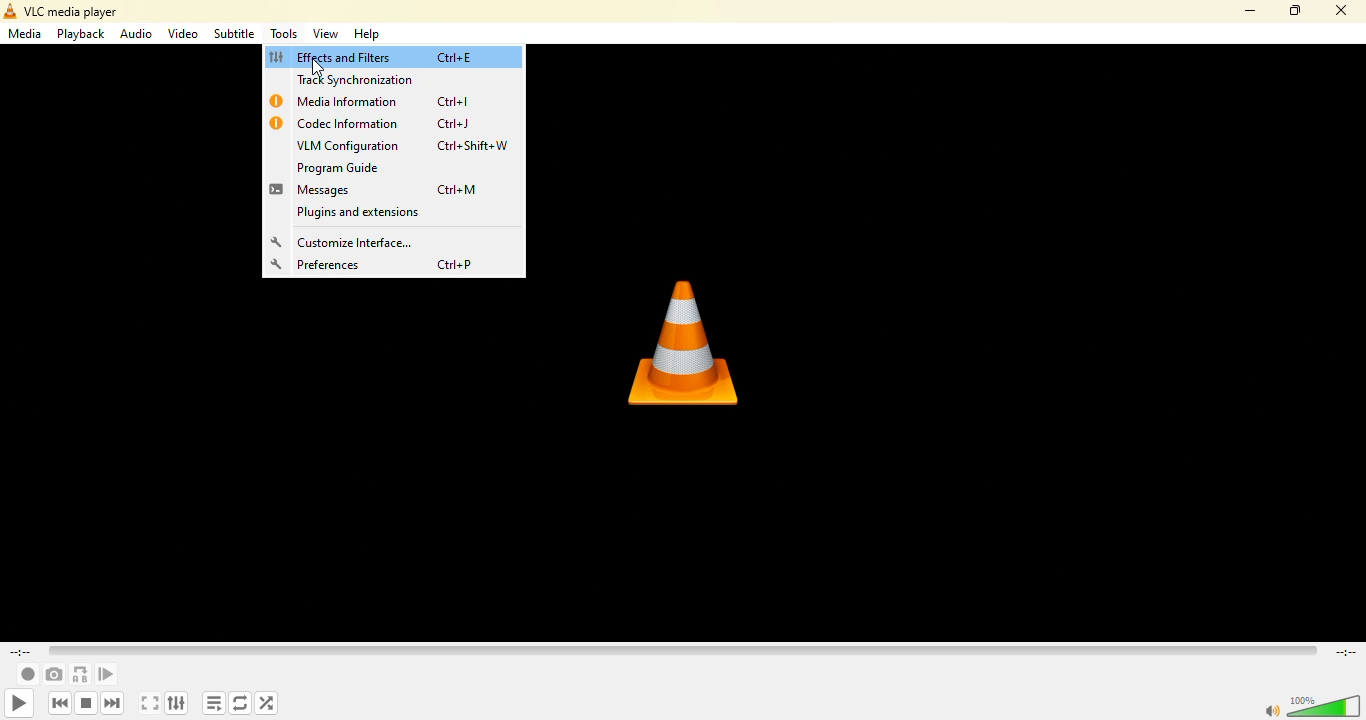 Image resolution: width=1366 pixels, height=720 pixels. What do you see at coordinates (235, 34) in the screenshot?
I see `subtitle` at bounding box center [235, 34].